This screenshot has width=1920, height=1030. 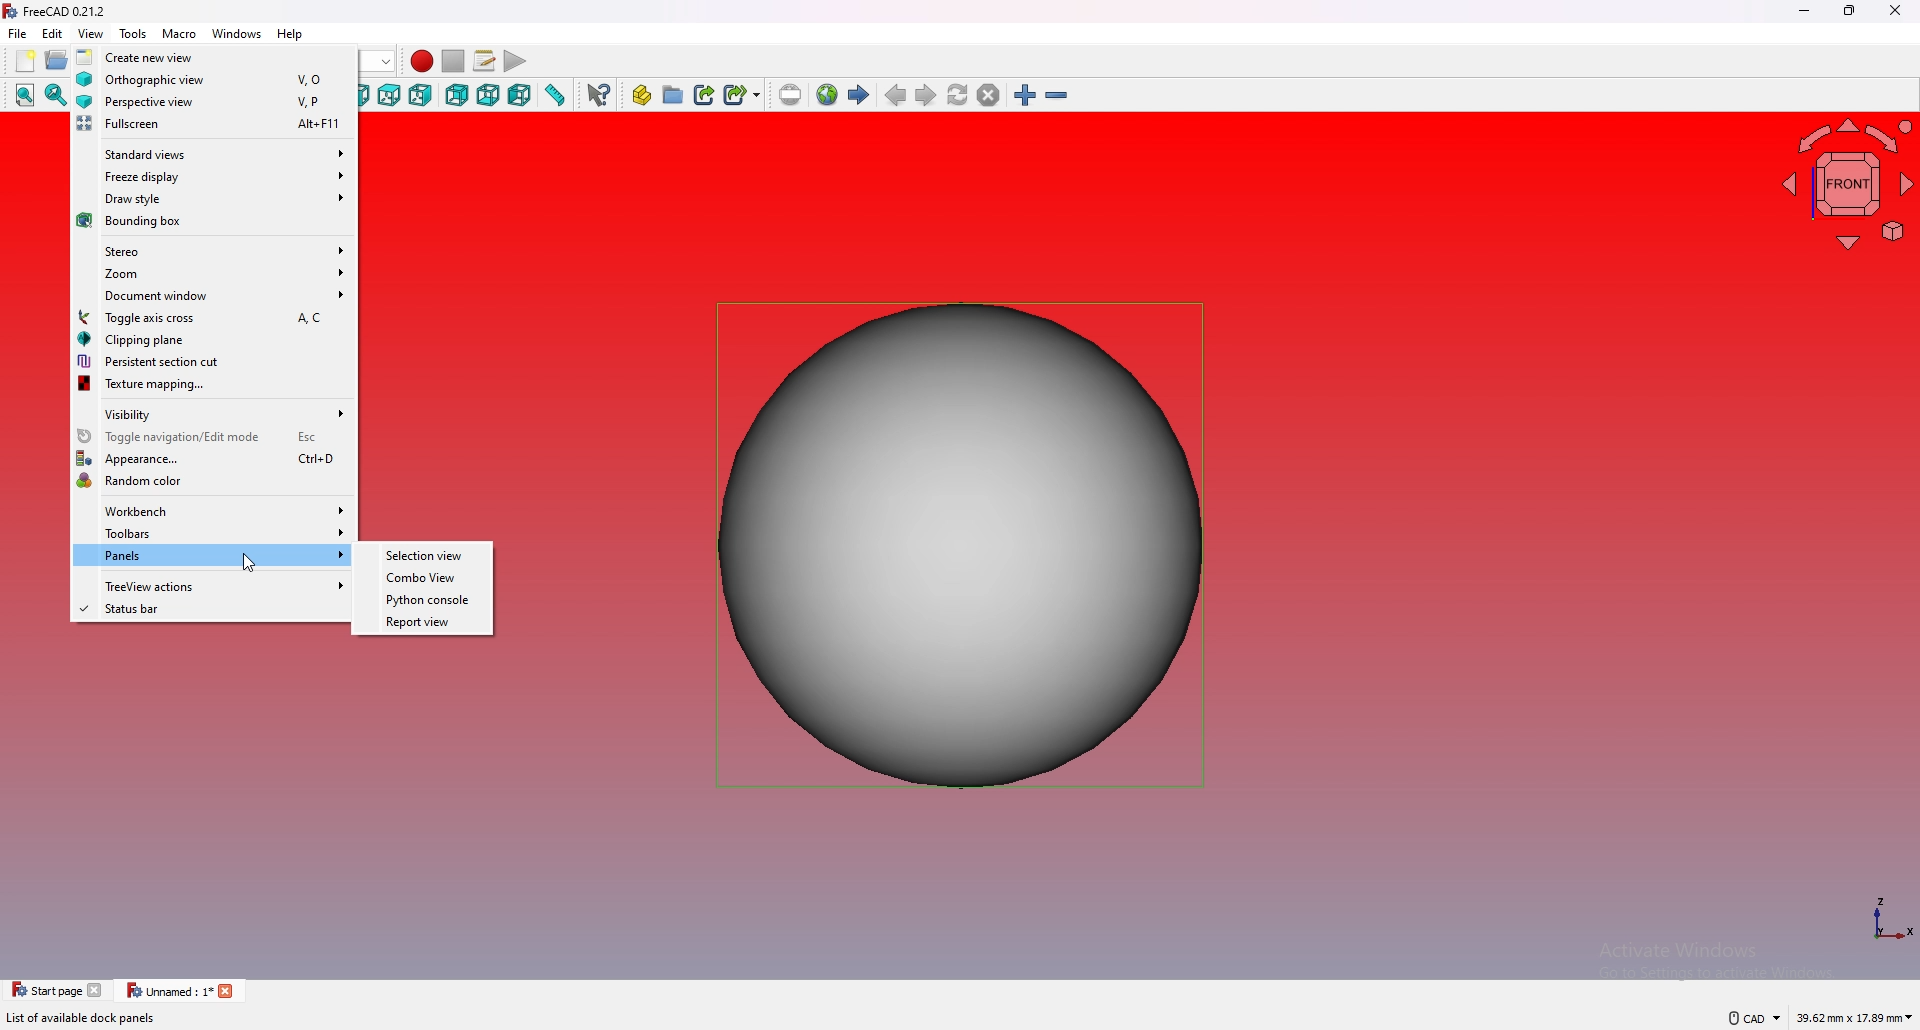 What do you see at coordinates (213, 339) in the screenshot?
I see `clipping pane` at bounding box center [213, 339].